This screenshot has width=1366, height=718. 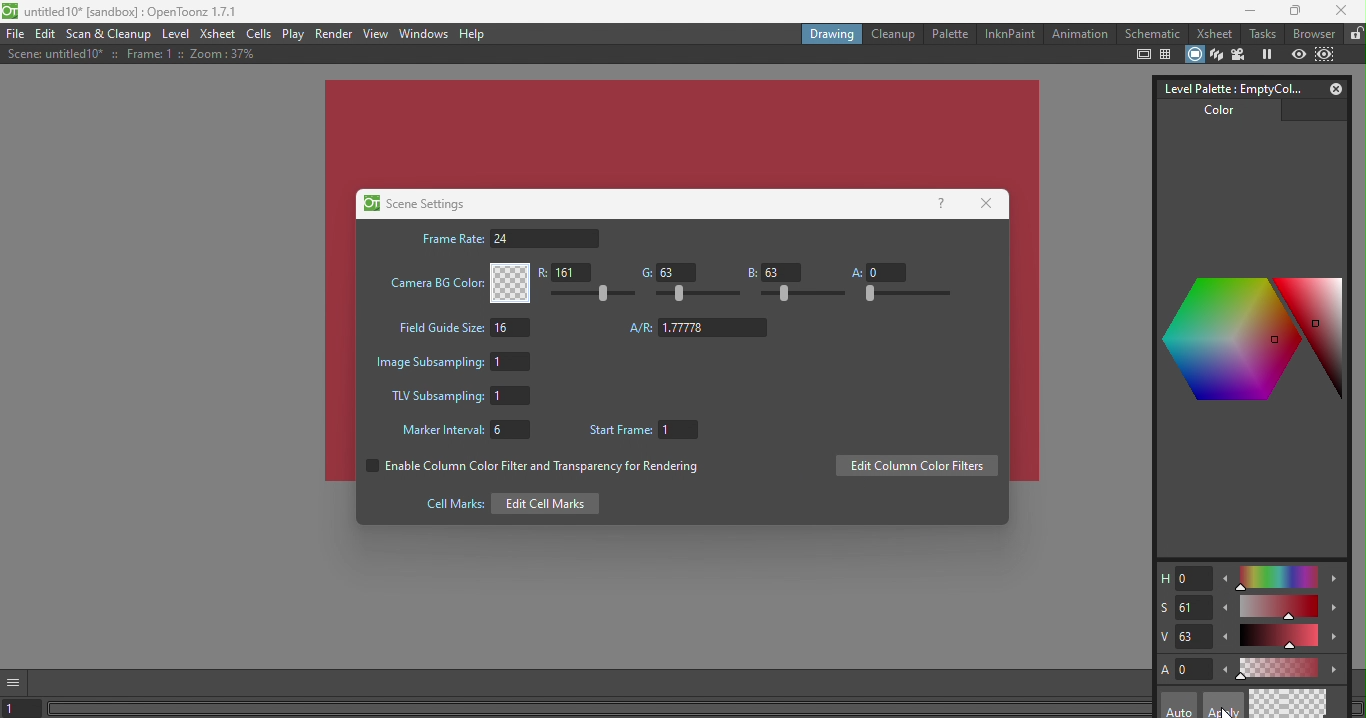 What do you see at coordinates (1228, 87) in the screenshot?
I see `Level palette` at bounding box center [1228, 87].